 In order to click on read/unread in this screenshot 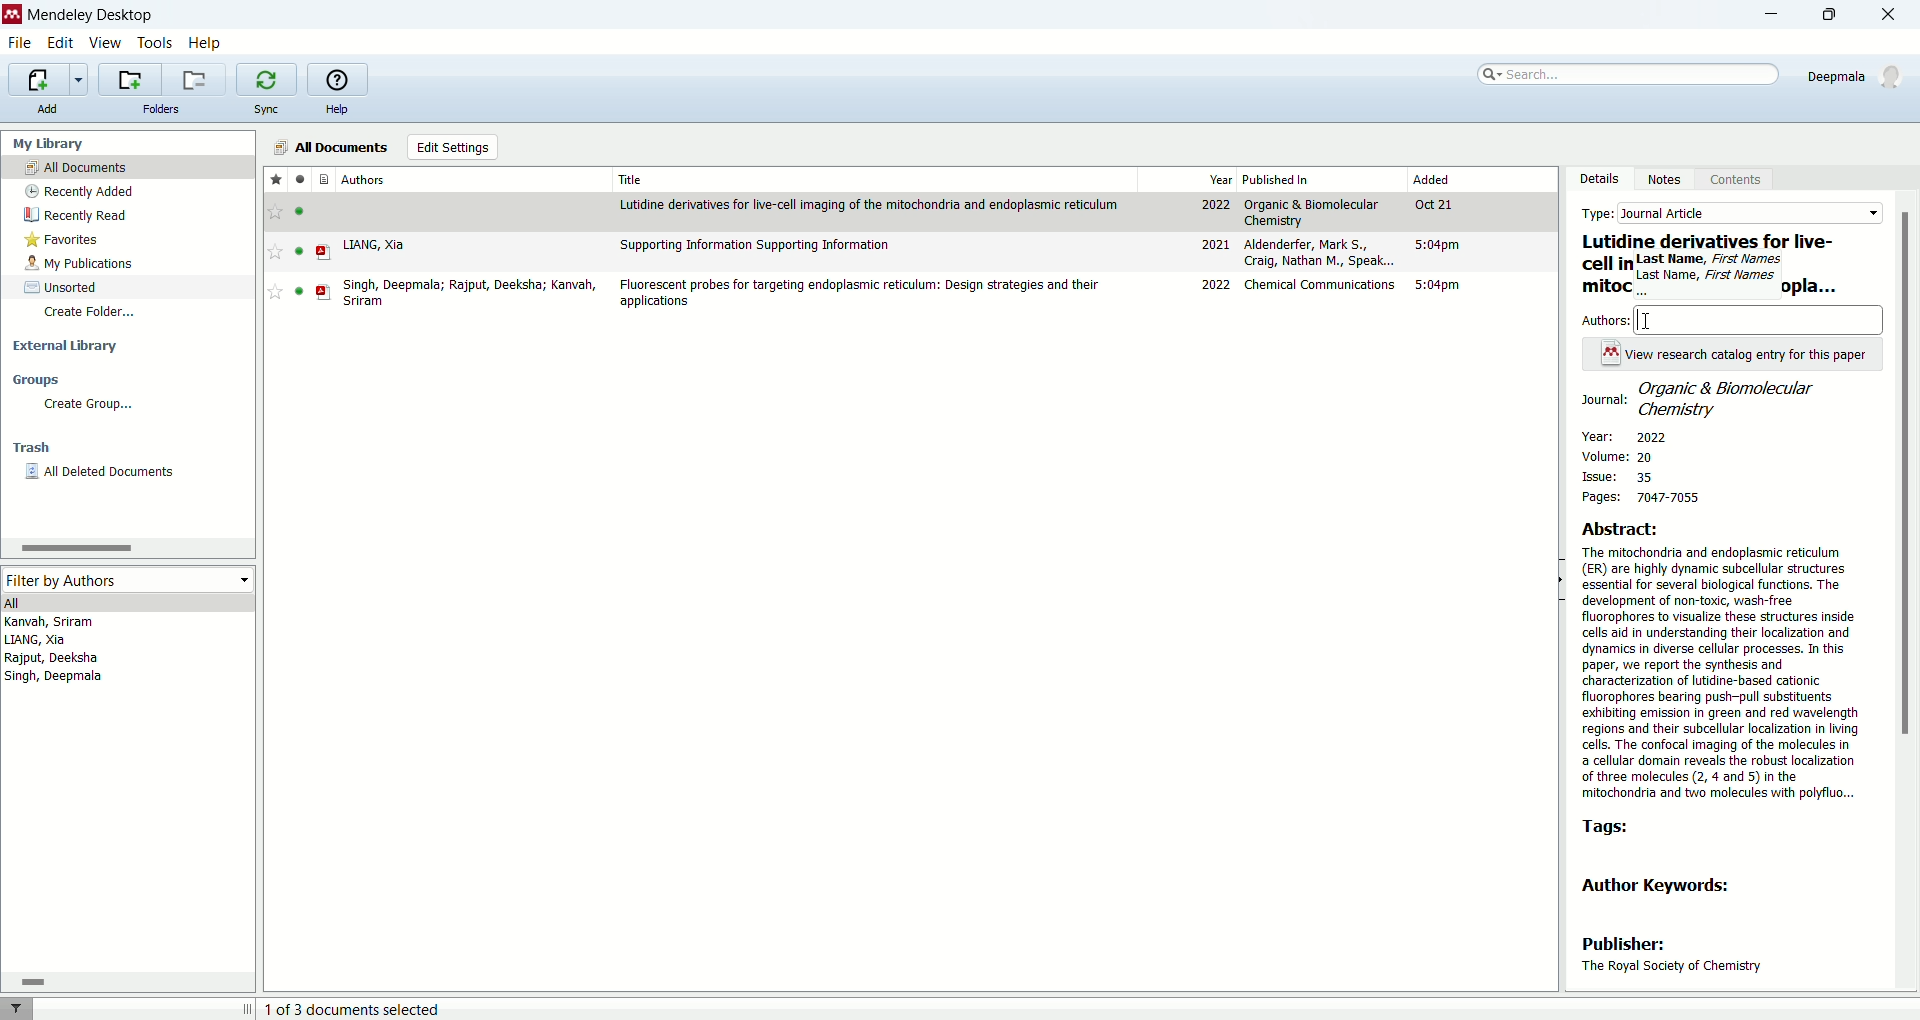, I will do `click(300, 180)`.